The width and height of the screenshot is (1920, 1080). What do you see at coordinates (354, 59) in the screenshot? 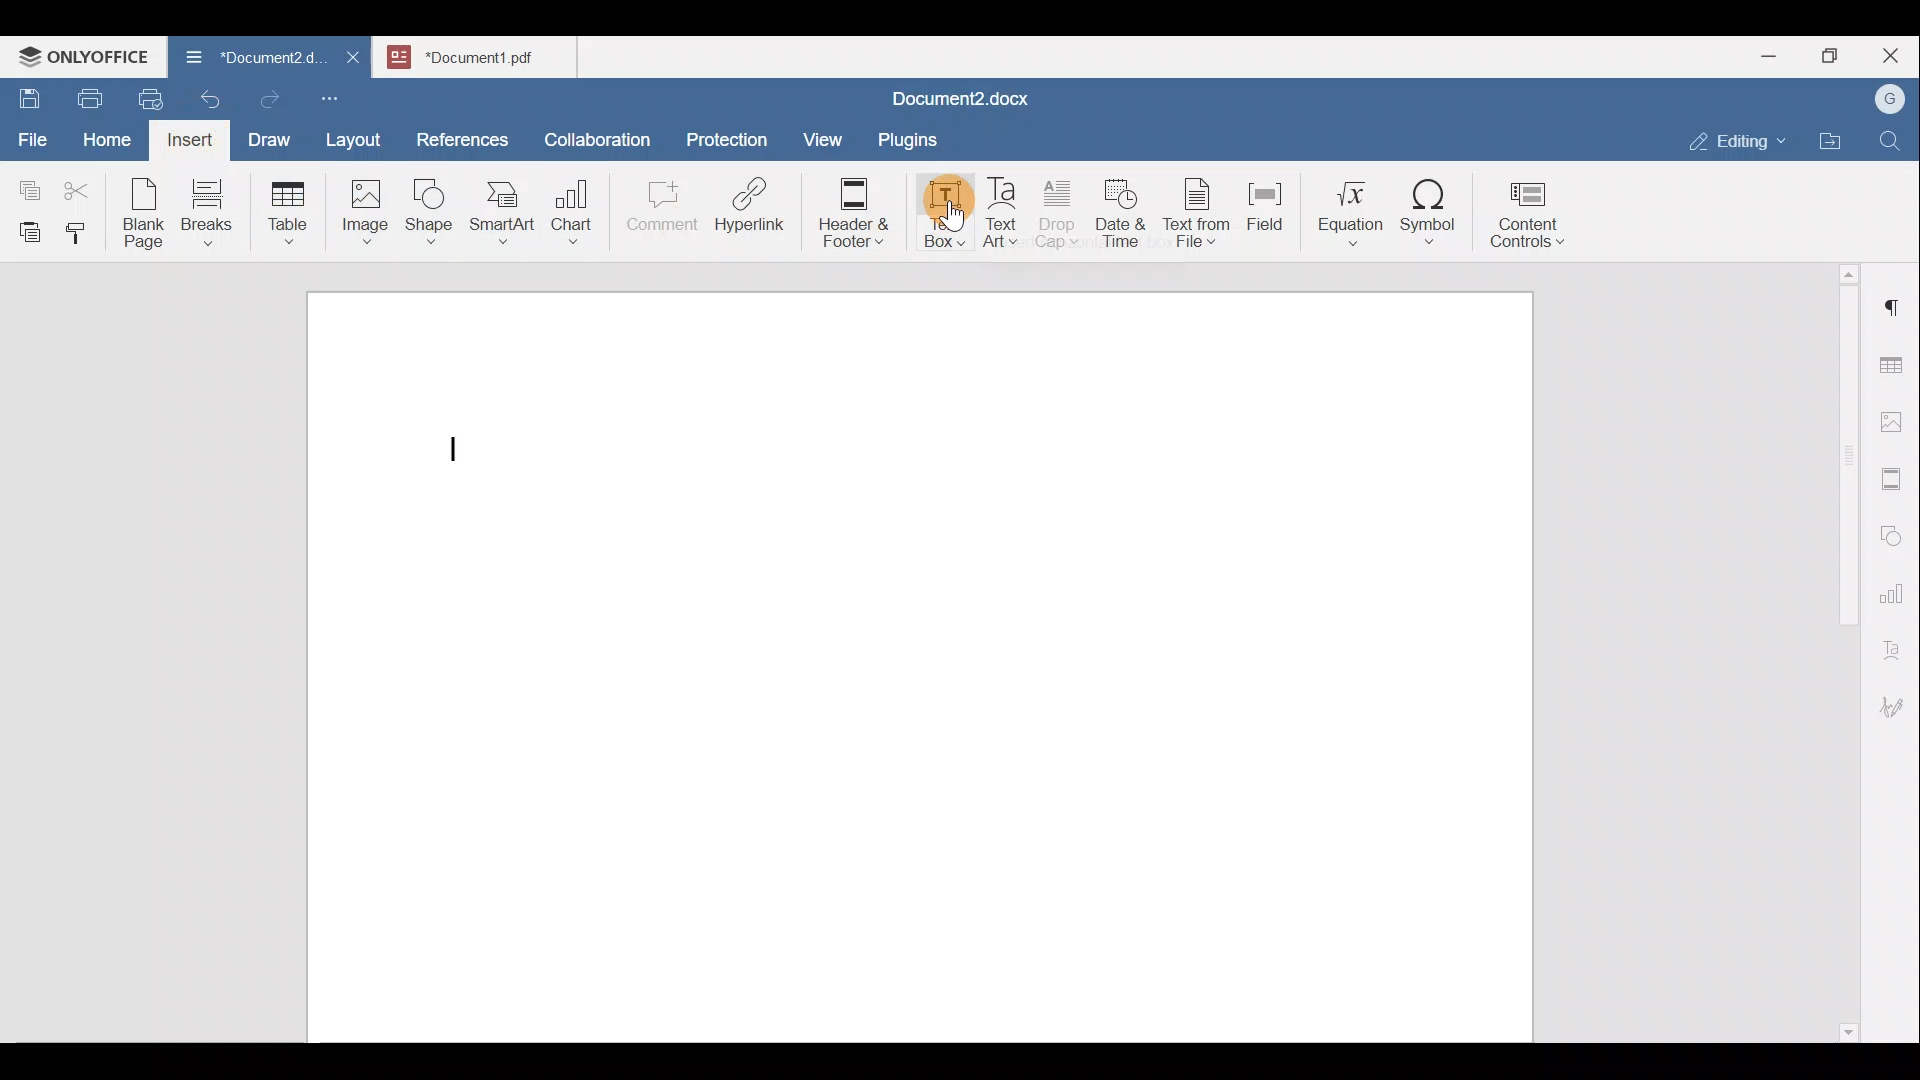
I see `Close document` at bounding box center [354, 59].